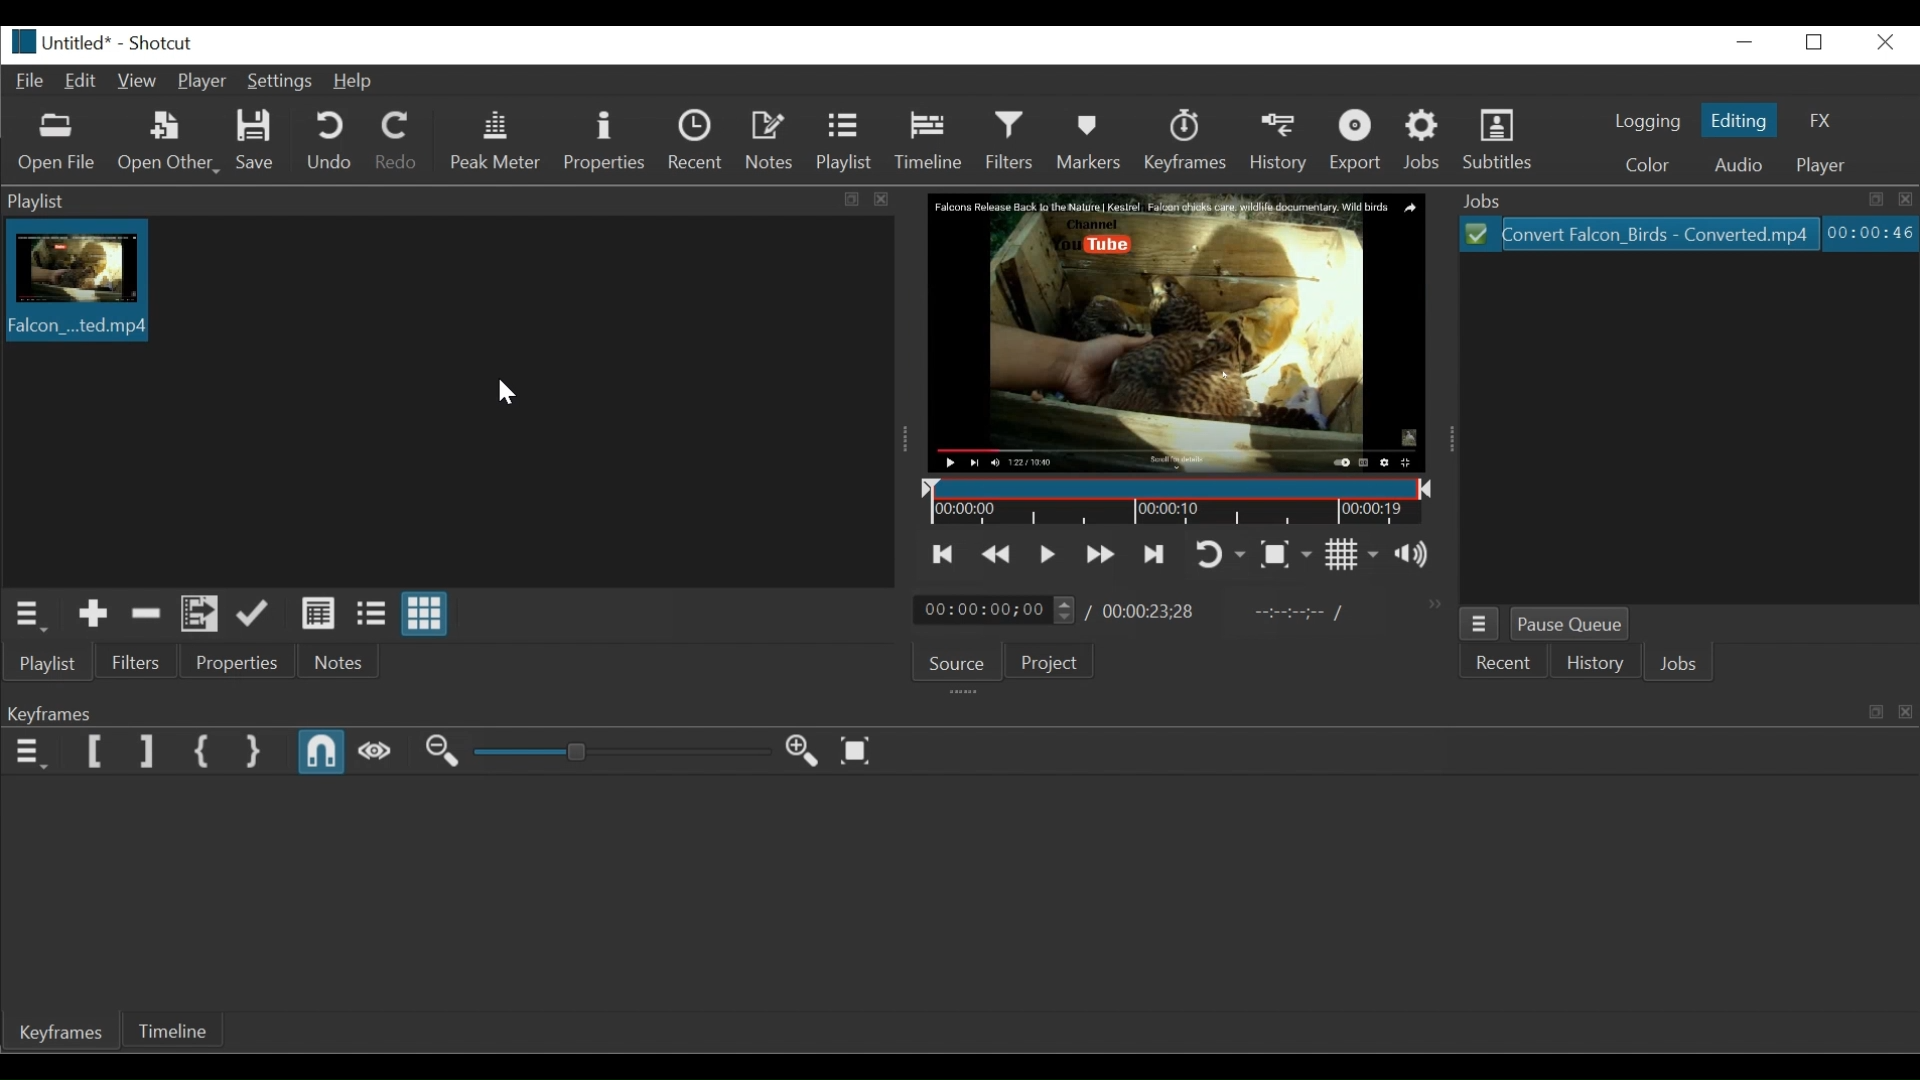  Describe the element at coordinates (1300, 613) in the screenshot. I see `In point` at that location.